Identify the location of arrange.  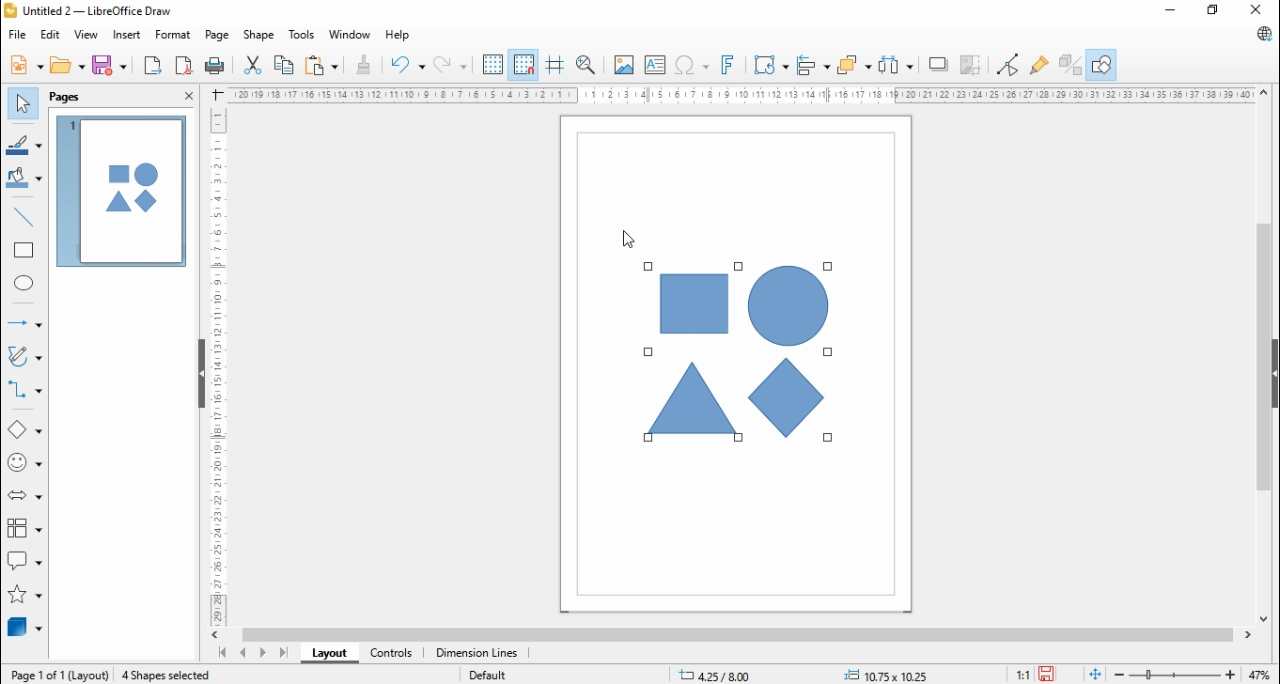
(854, 64).